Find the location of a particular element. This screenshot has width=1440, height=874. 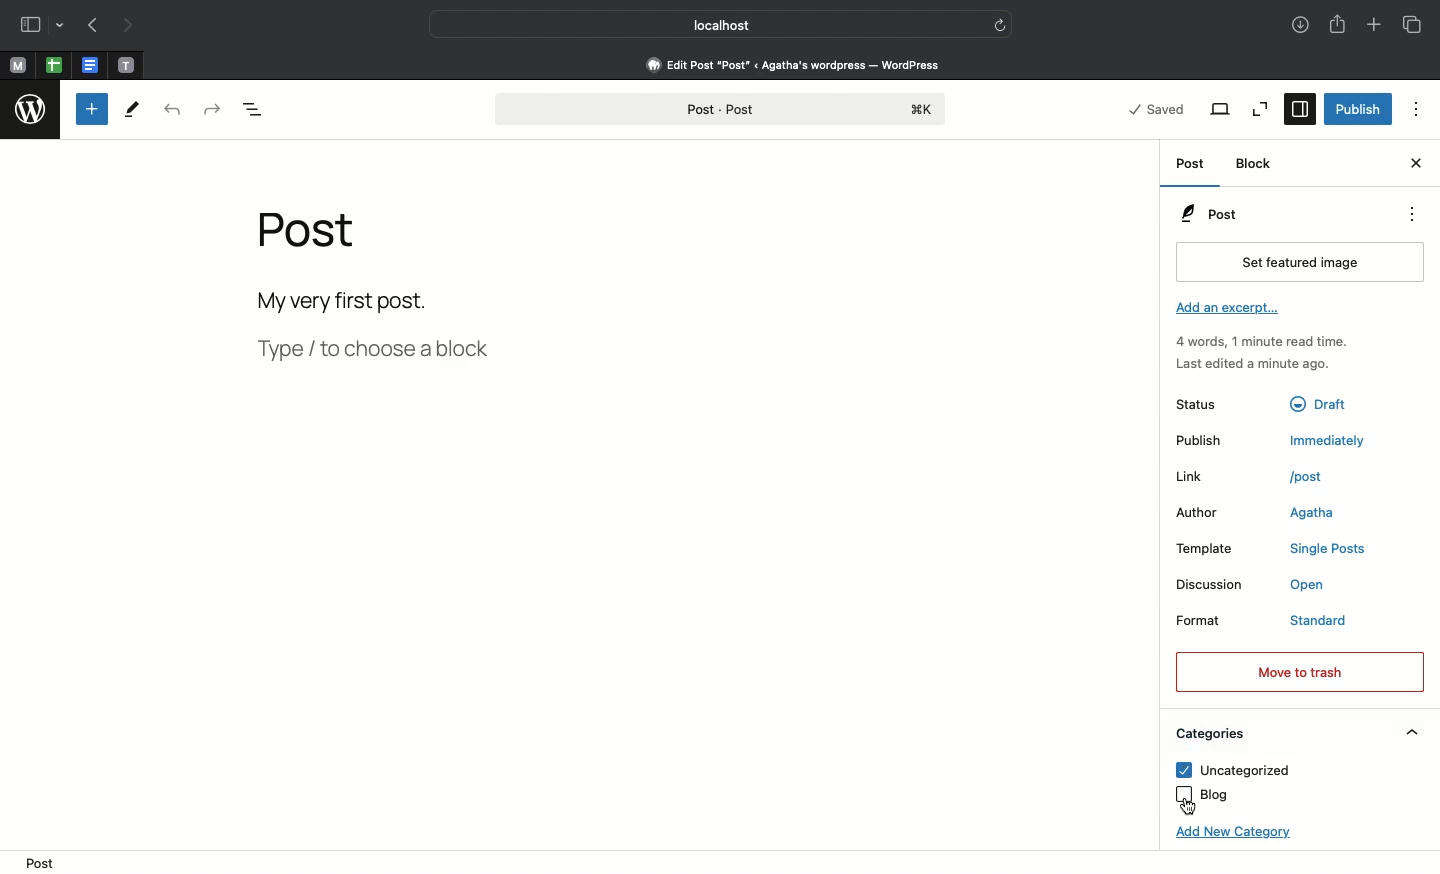

Status is located at coordinates (1213, 403).